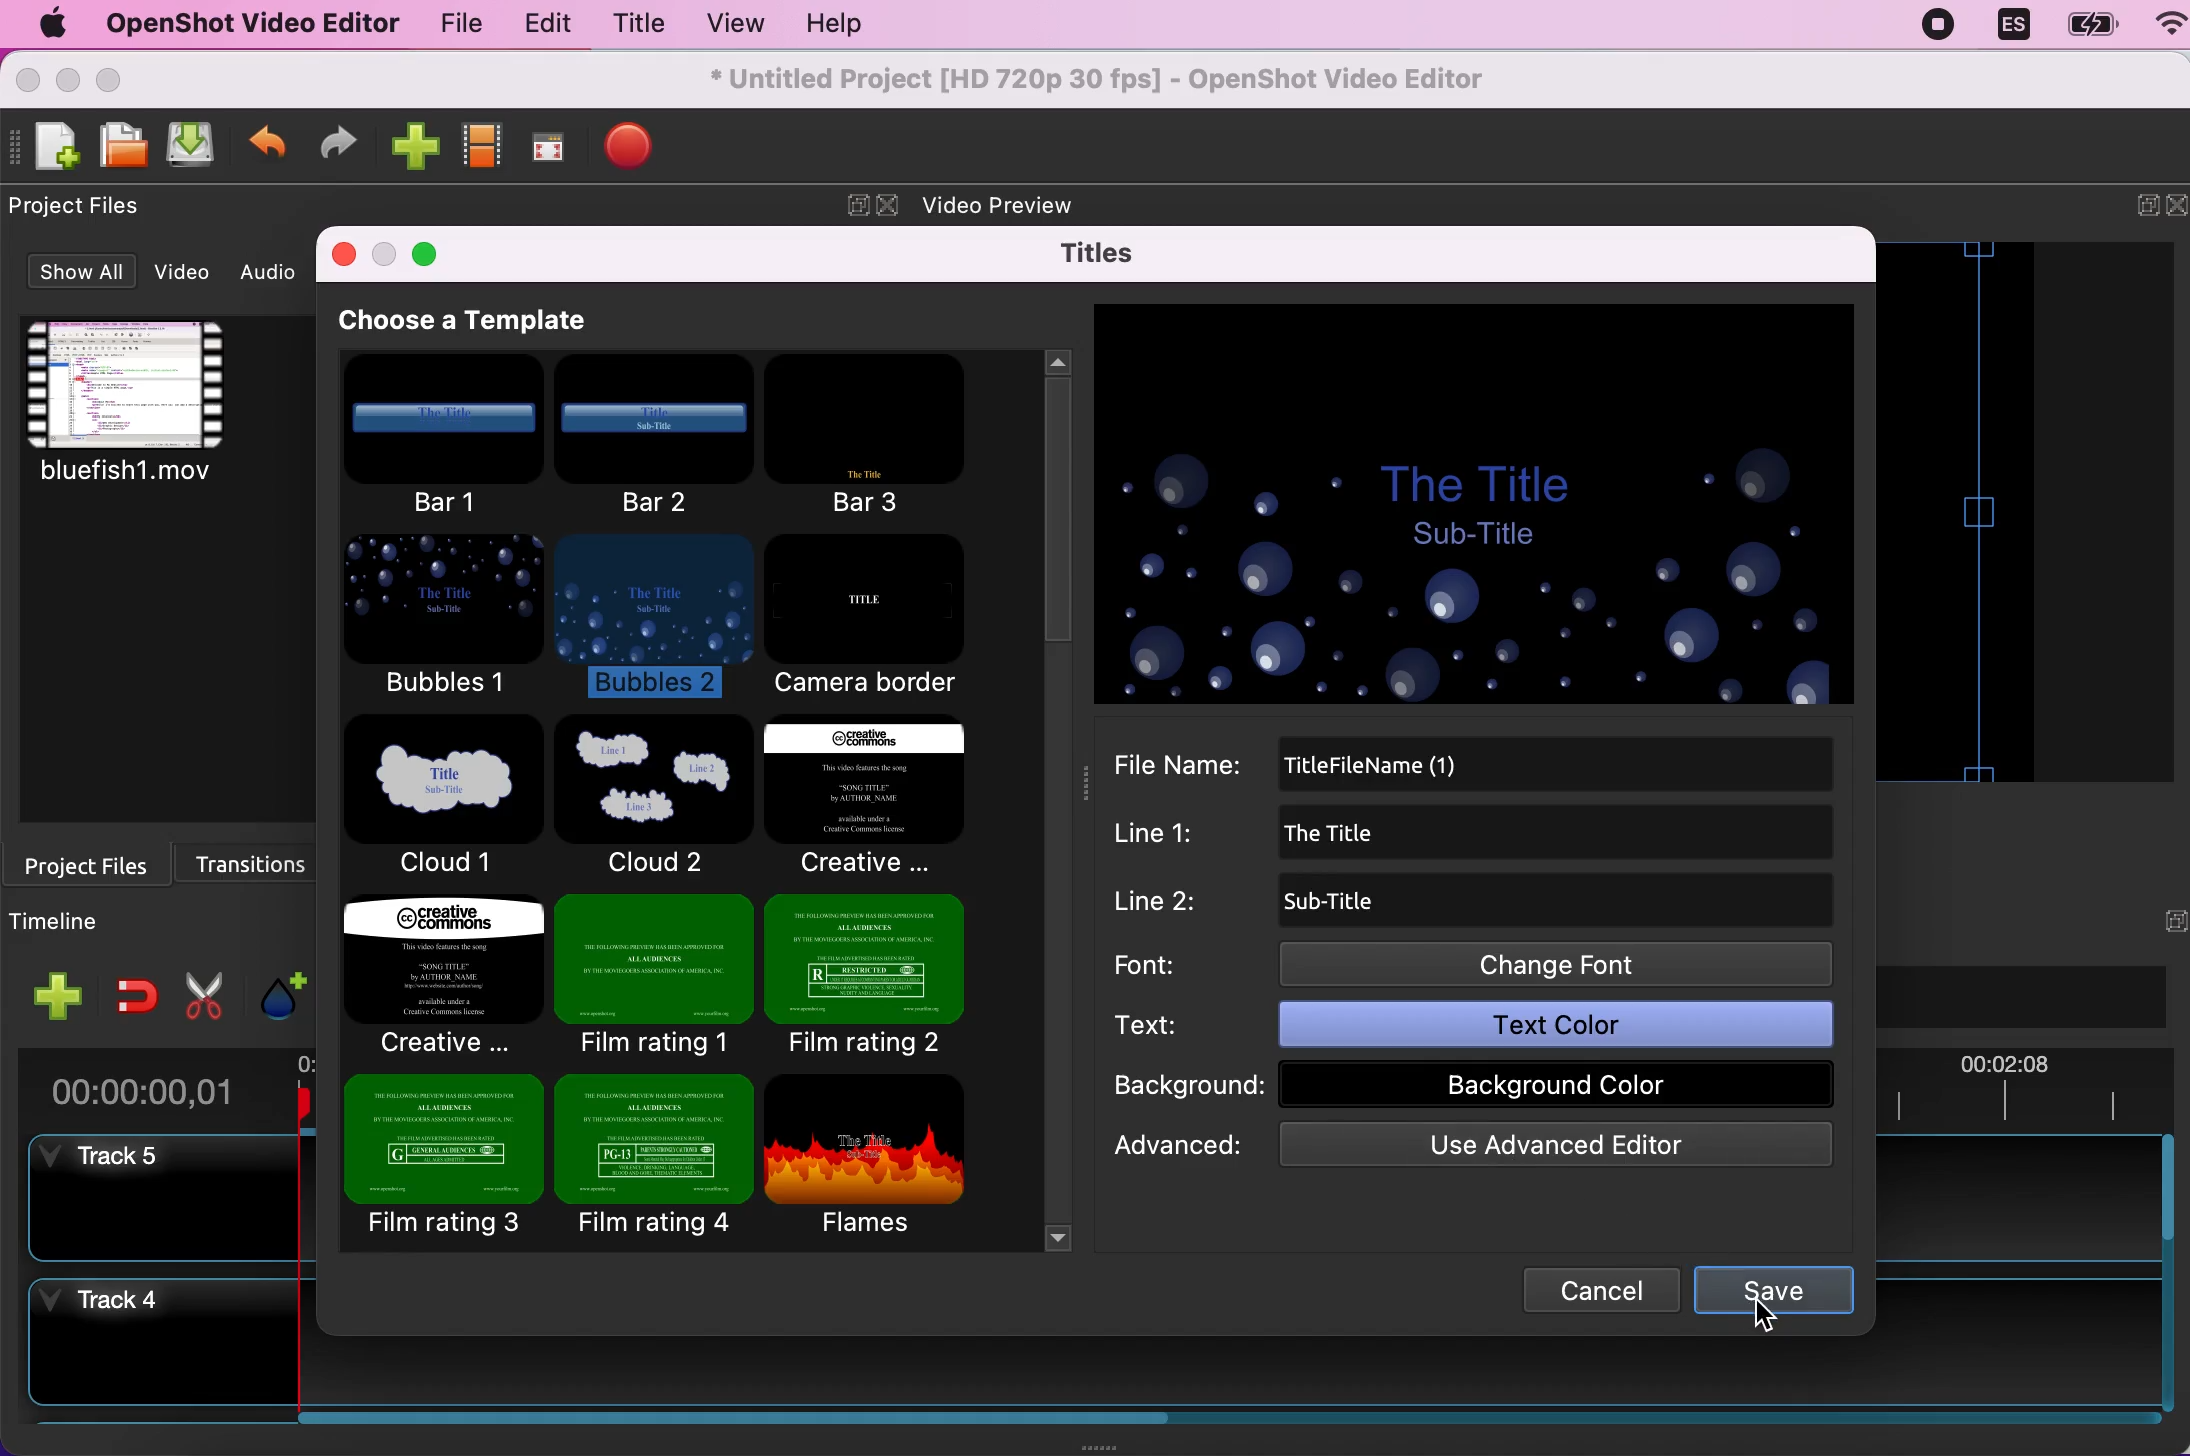 This screenshot has width=2190, height=1456. Describe the element at coordinates (1538, 1149) in the screenshot. I see `use advanced editor` at that location.